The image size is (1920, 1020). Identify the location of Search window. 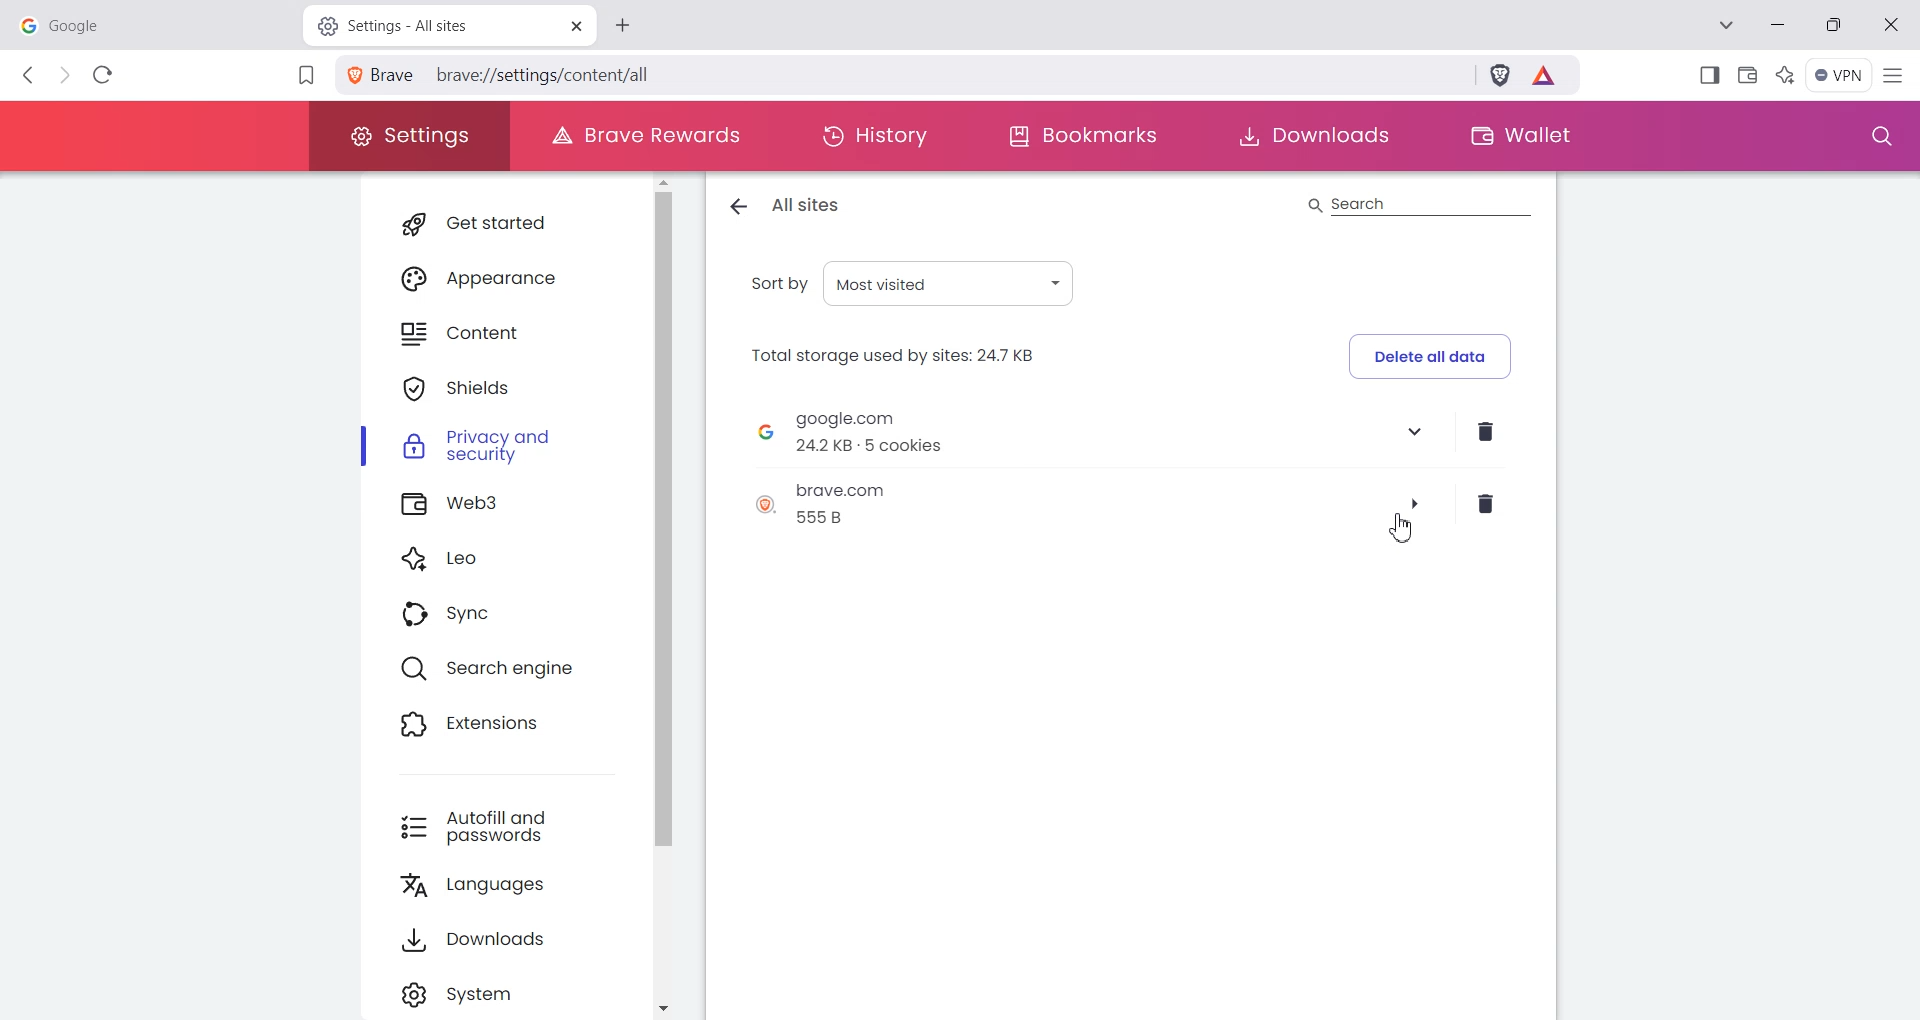
(1877, 137).